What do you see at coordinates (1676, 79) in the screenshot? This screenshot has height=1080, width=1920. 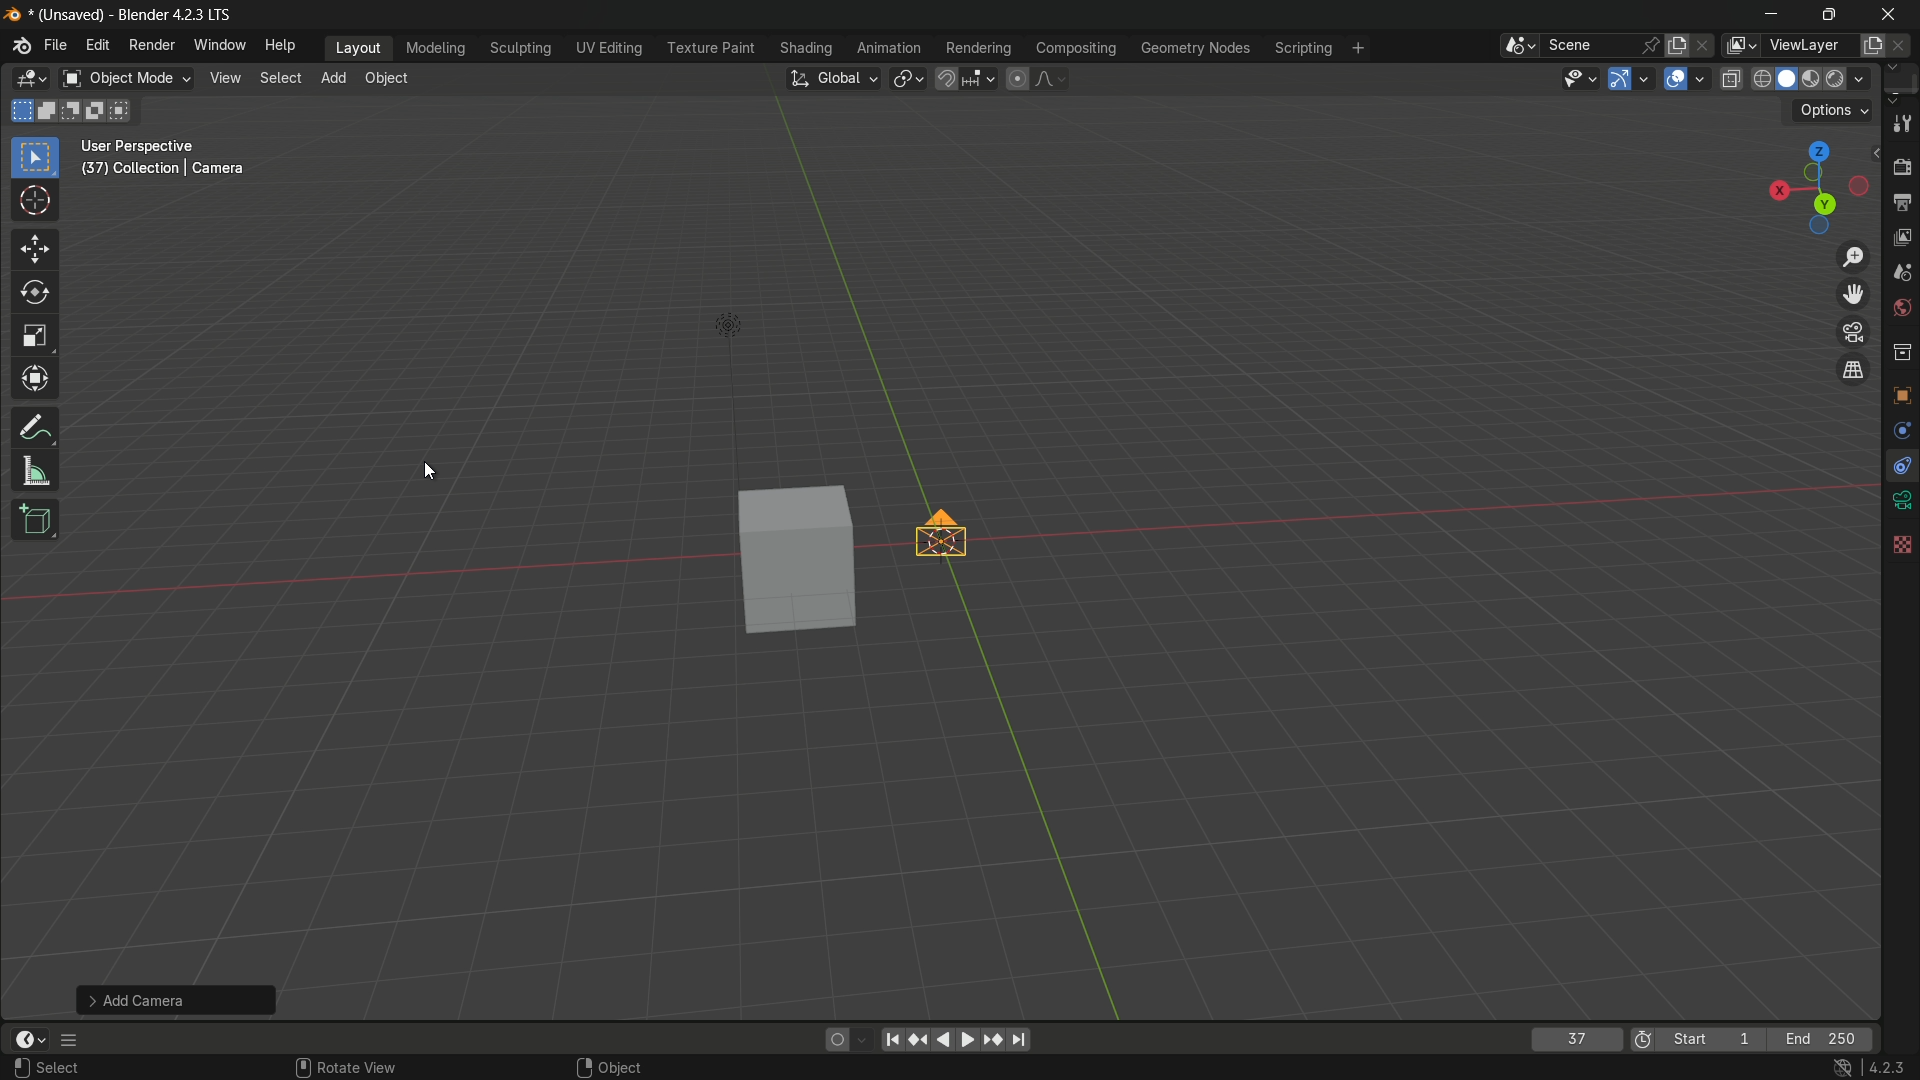 I see `show overlay` at bounding box center [1676, 79].